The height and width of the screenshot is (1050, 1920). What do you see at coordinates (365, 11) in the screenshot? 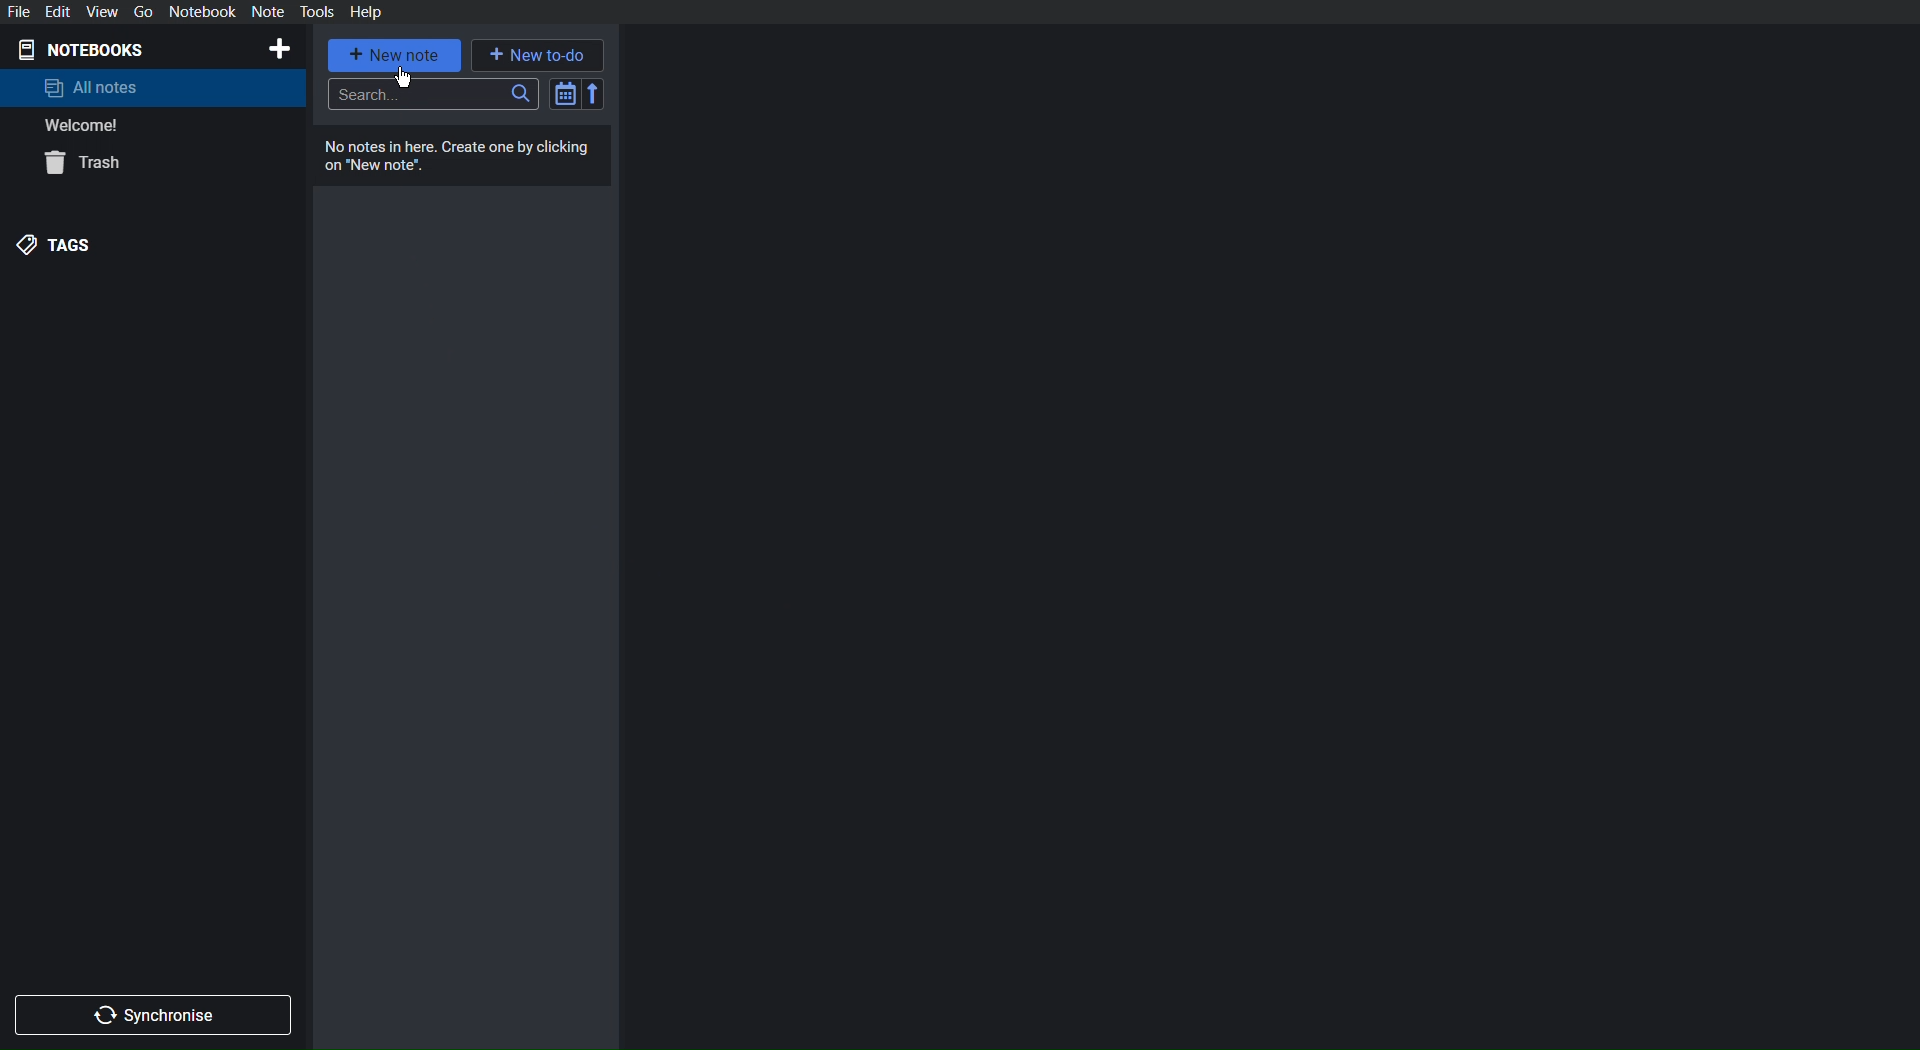
I see `Help` at bounding box center [365, 11].